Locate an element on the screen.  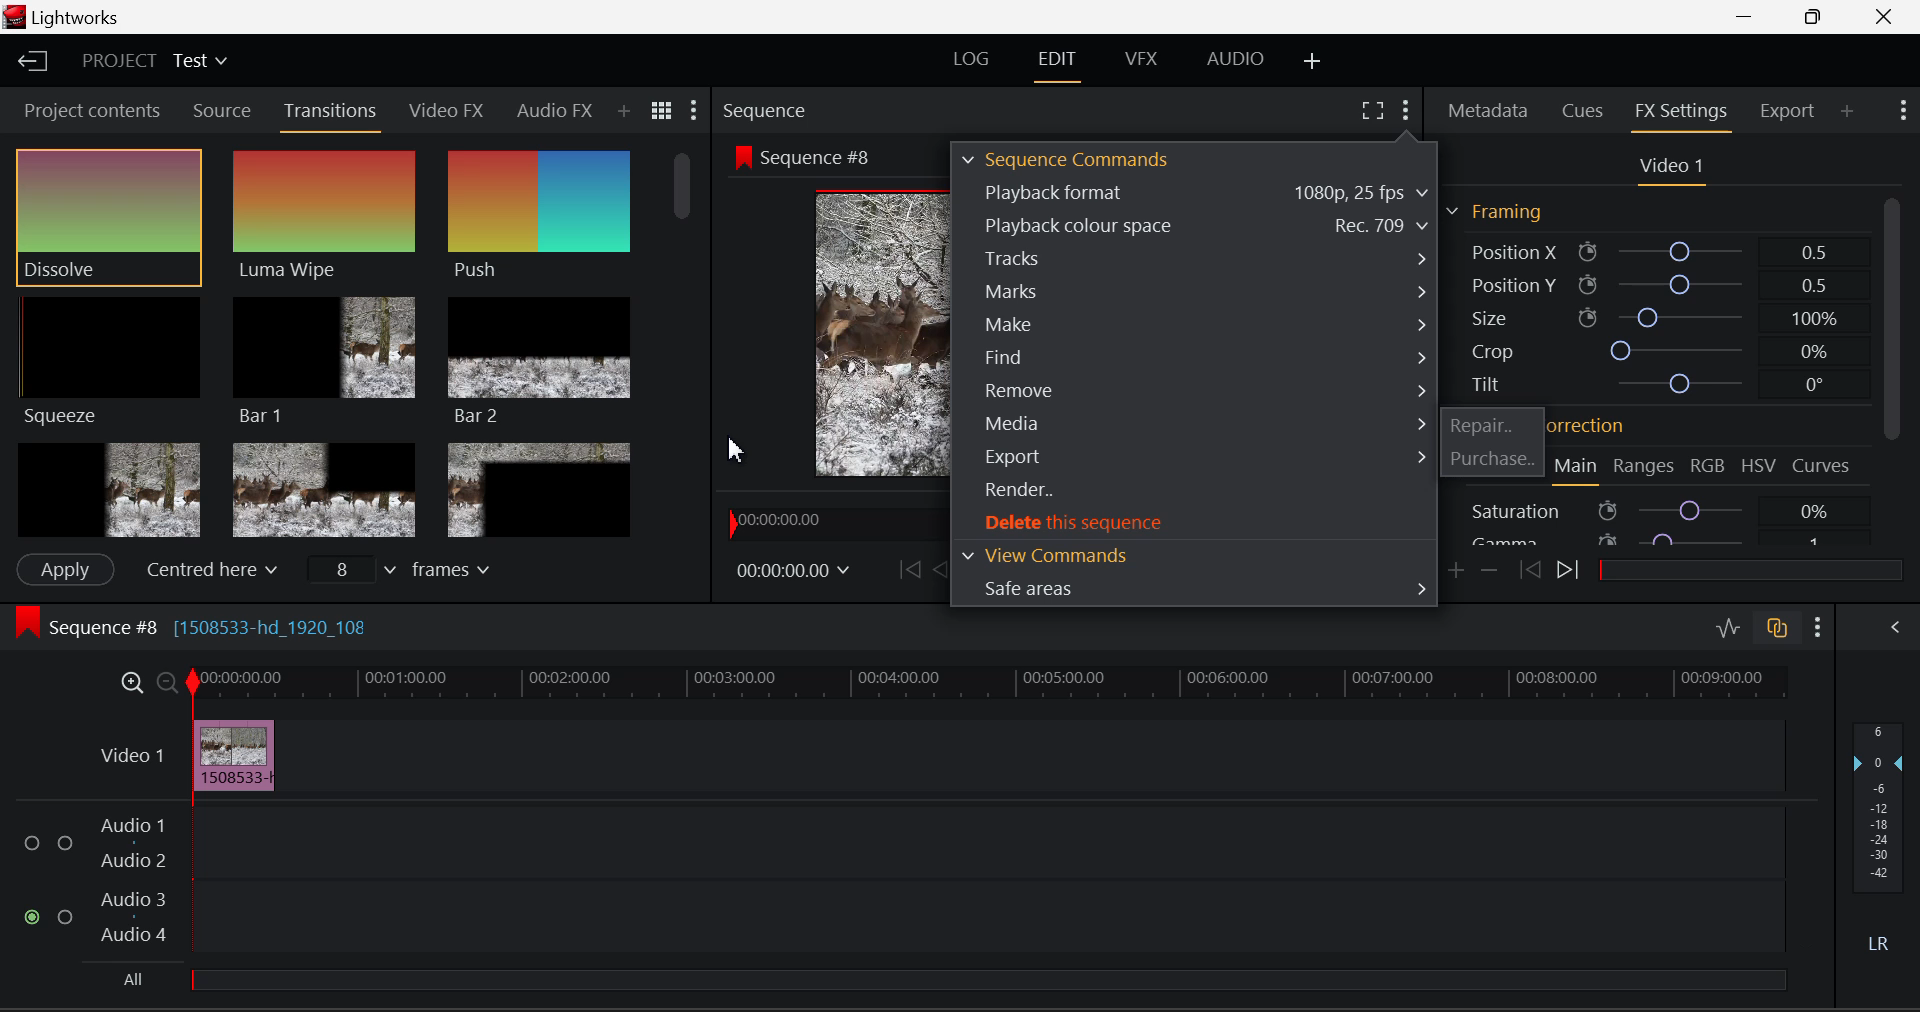
Sequence #8 [1508533-hd_1920_108 is located at coordinates (252, 626).